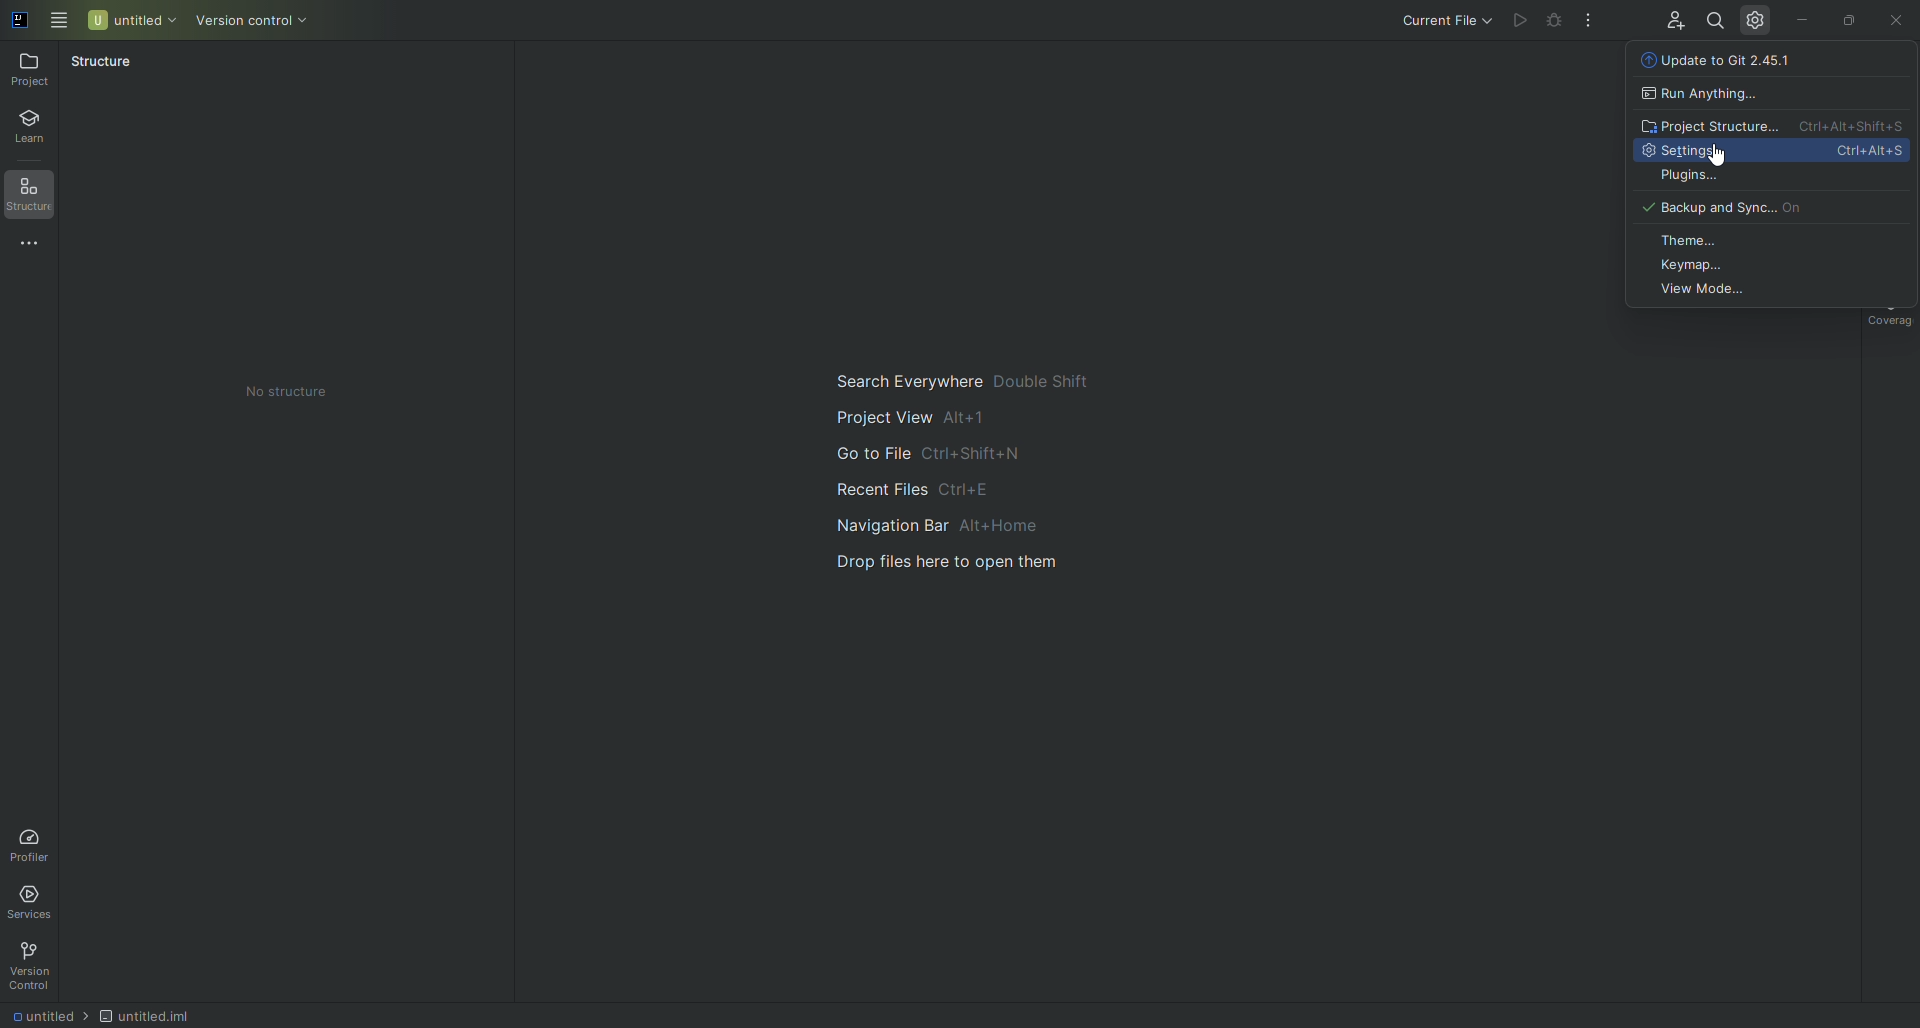 Image resolution: width=1920 pixels, height=1028 pixels. What do you see at coordinates (1776, 268) in the screenshot?
I see `Keymap` at bounding box center [1776, 268].